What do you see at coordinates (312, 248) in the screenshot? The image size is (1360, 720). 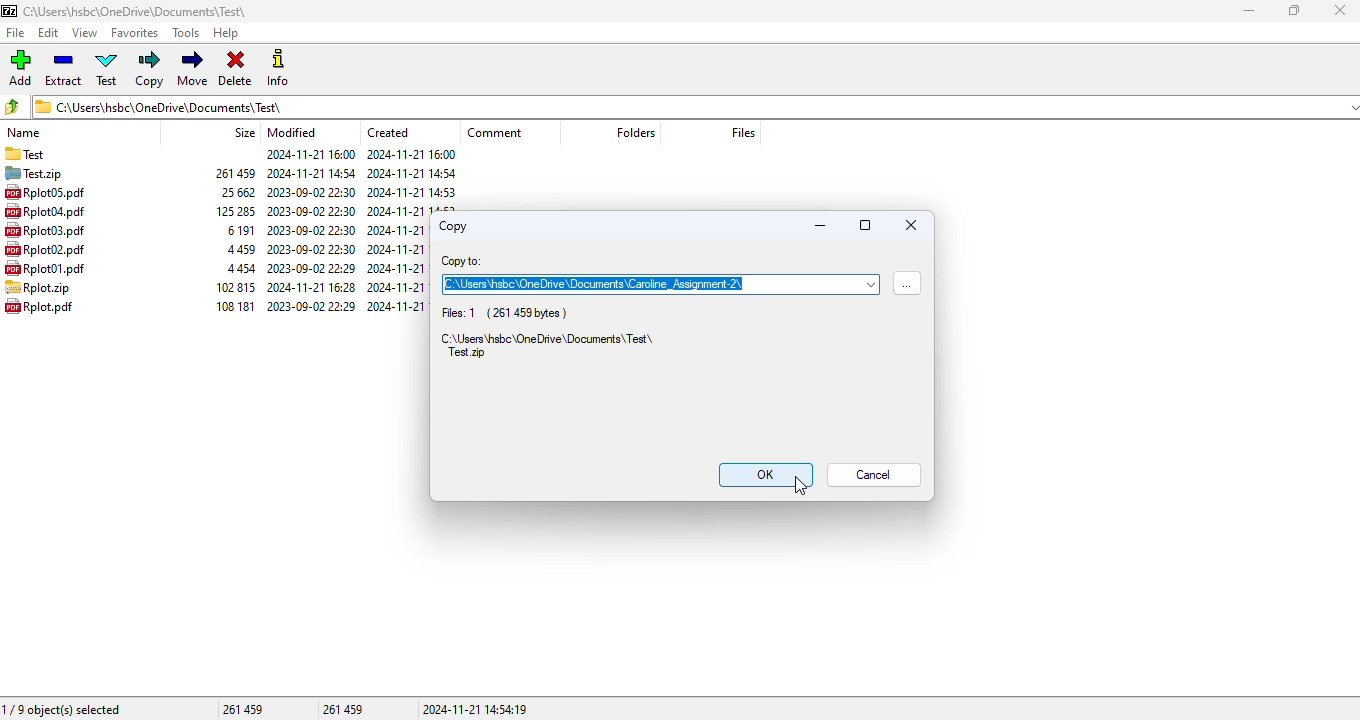 I see `modified date & time` at bounding box center [312, 248].